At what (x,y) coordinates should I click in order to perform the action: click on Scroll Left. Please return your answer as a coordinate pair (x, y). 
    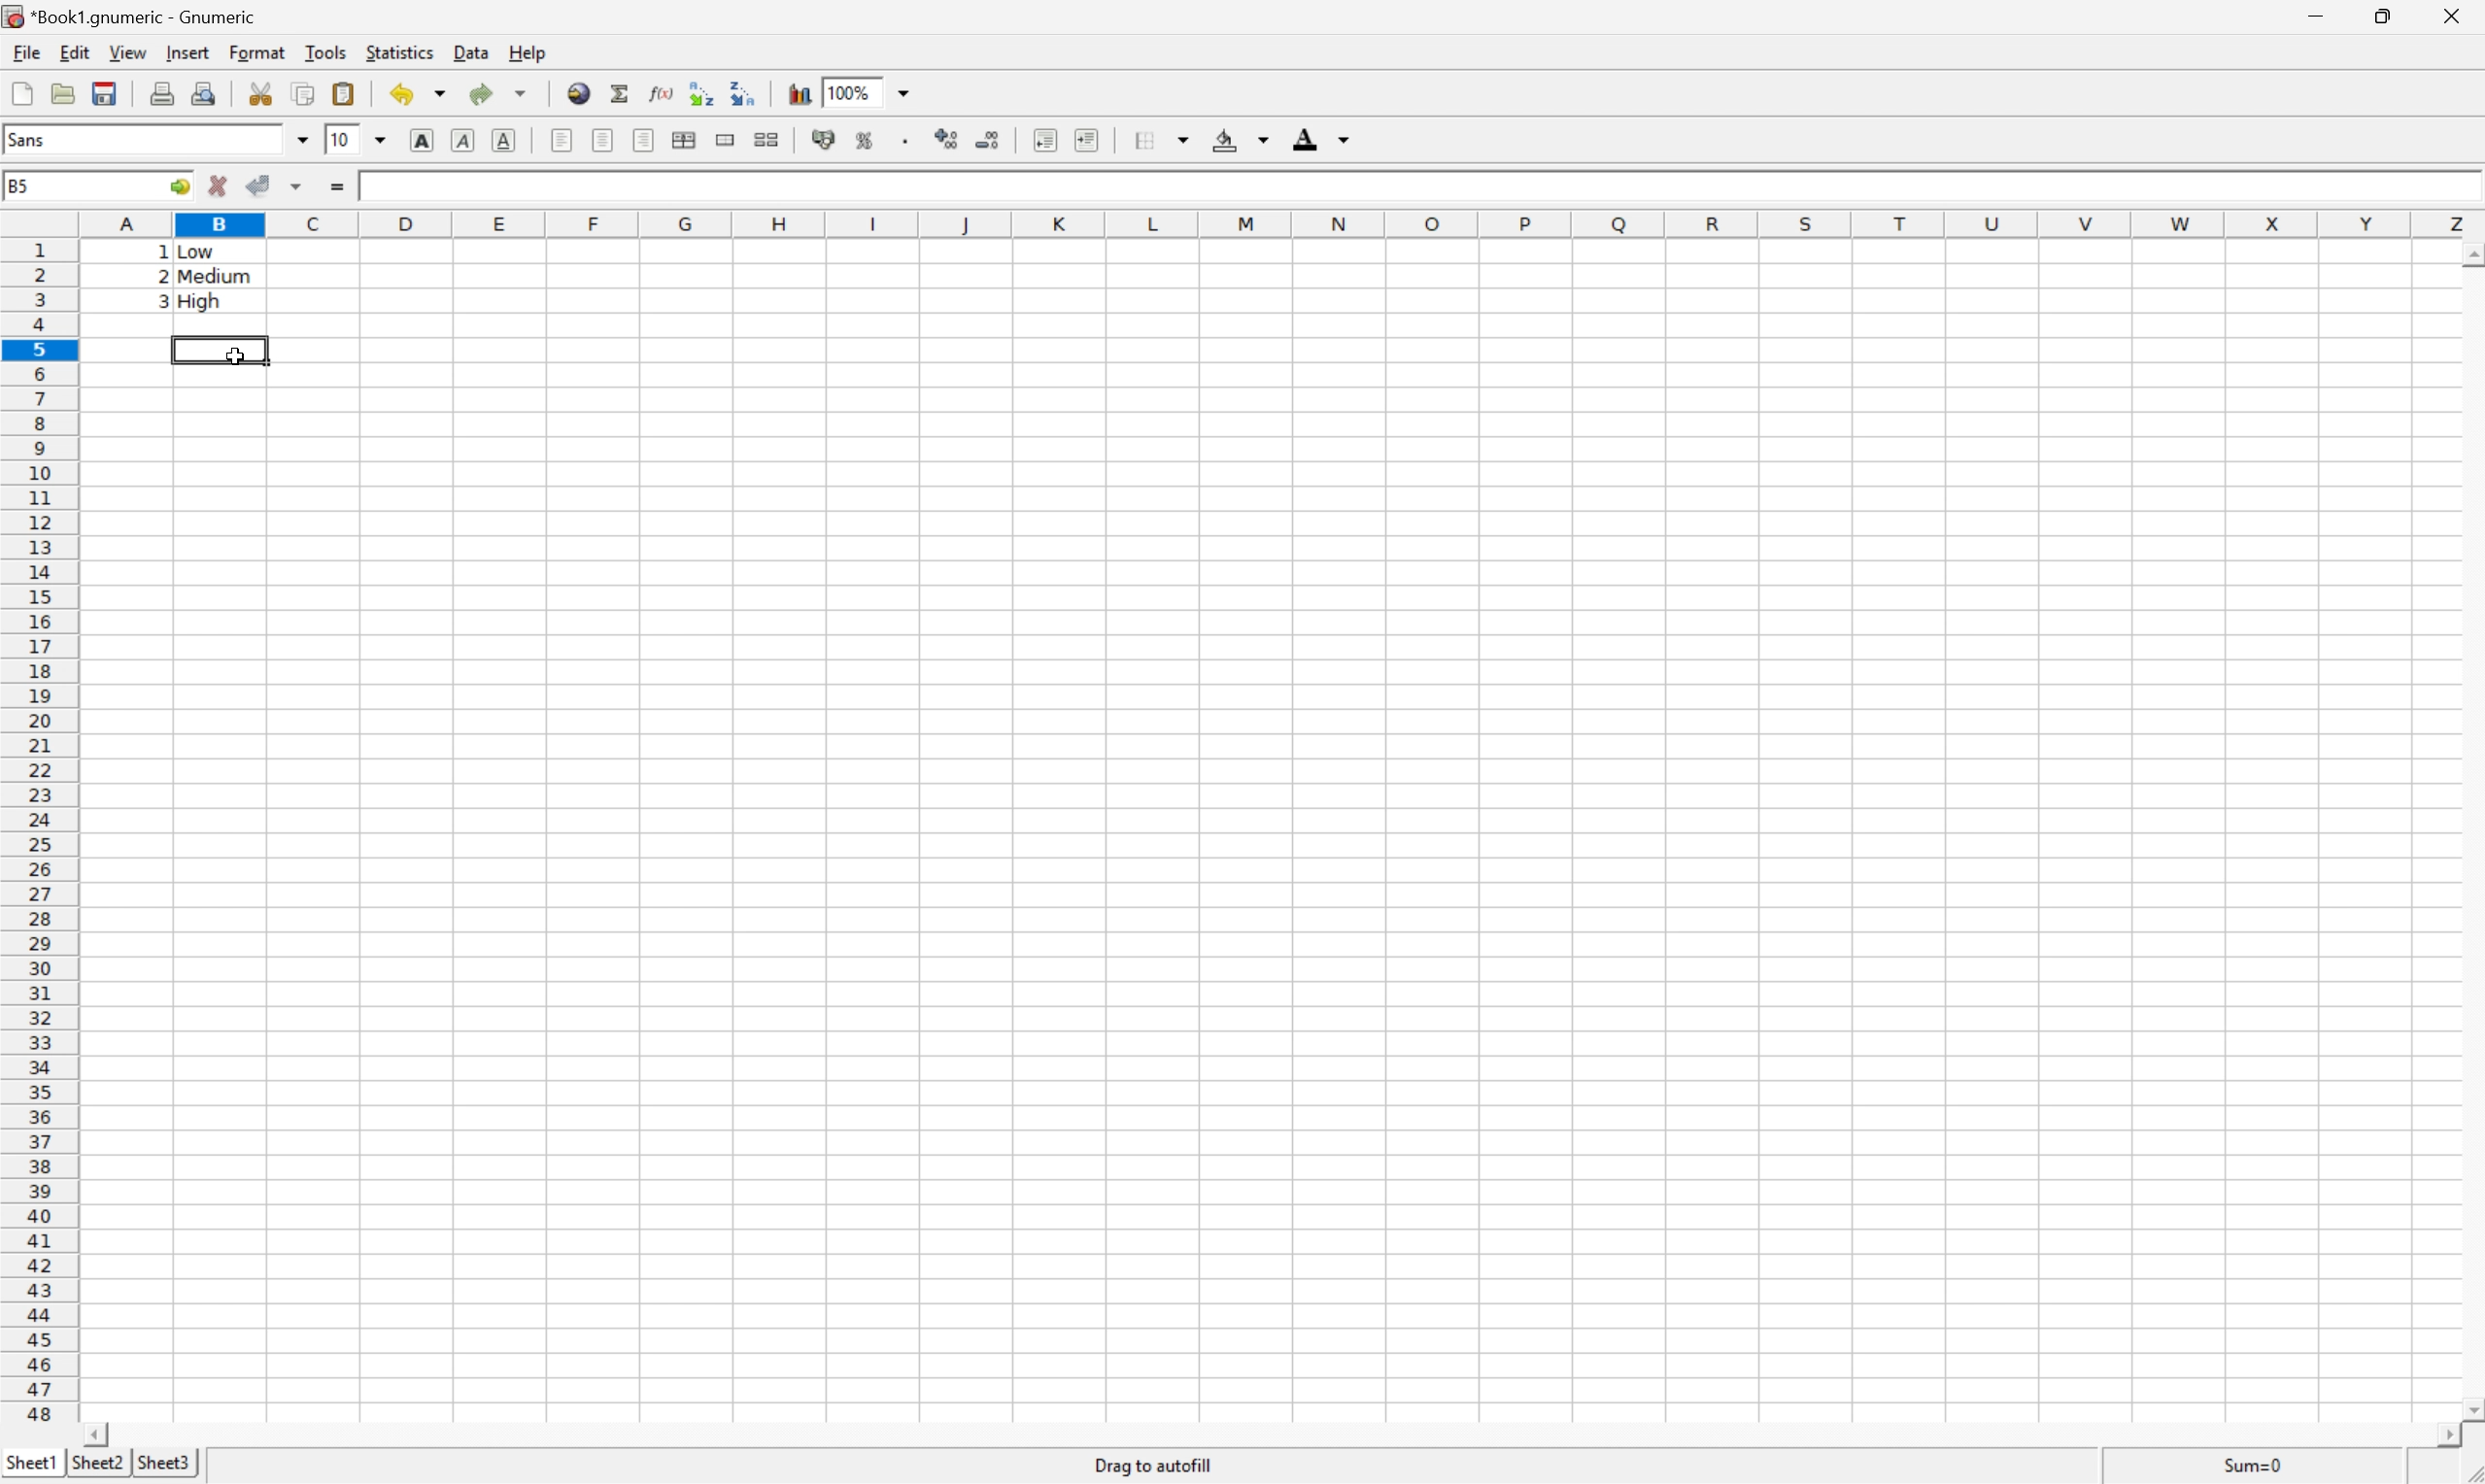
    Looking at the image, I should click on (101, 1432).